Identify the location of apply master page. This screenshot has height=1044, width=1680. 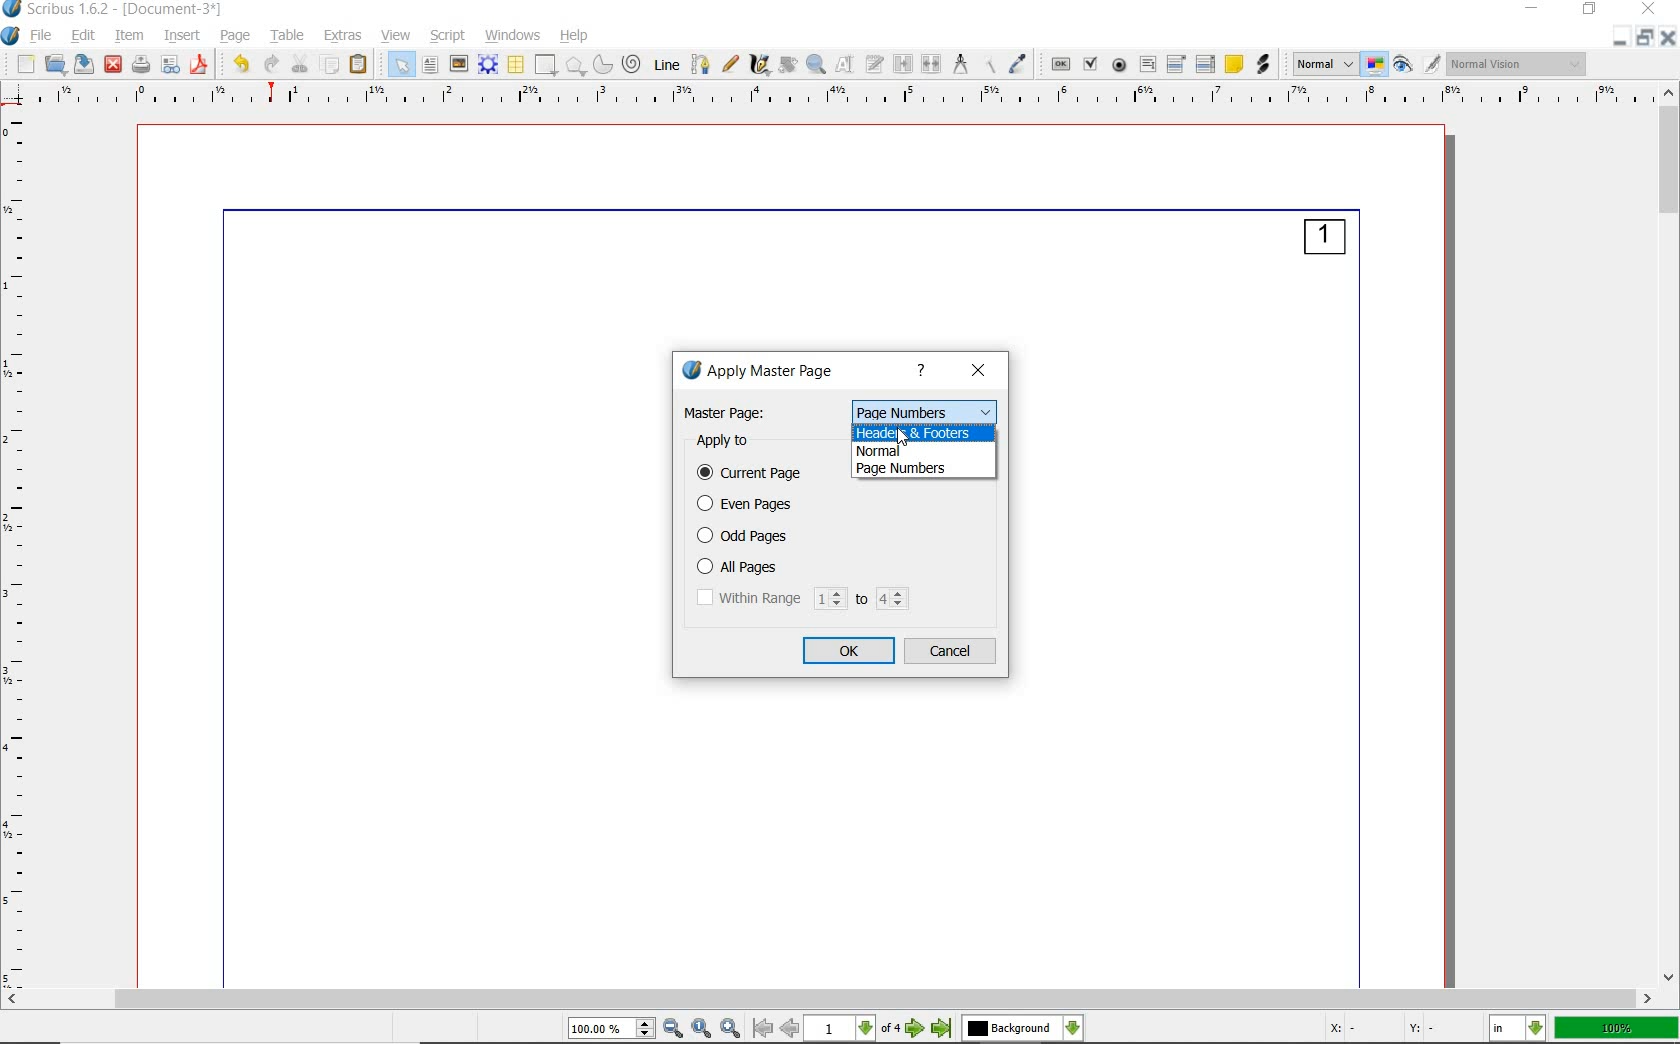
(770, 372).